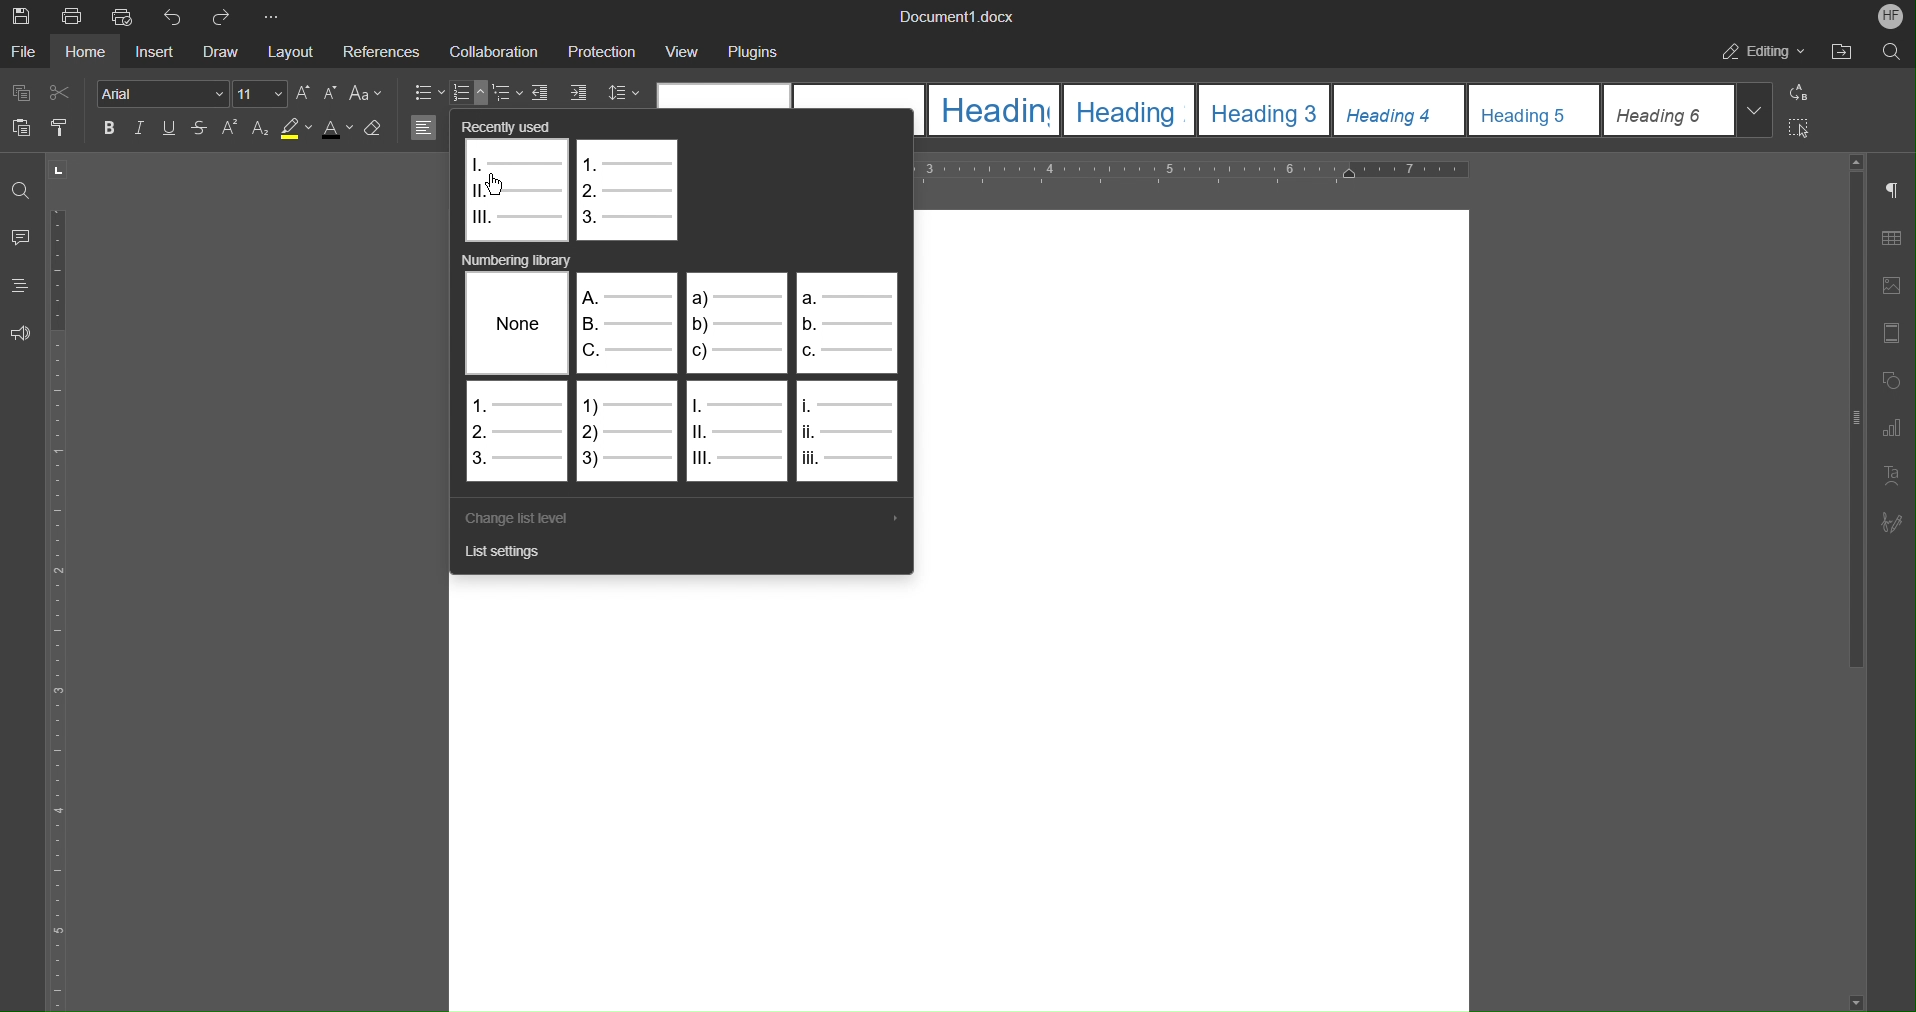 The height and width of the screenshot is (1012, 1916). I want to click on Document Title, so click(955, 14).